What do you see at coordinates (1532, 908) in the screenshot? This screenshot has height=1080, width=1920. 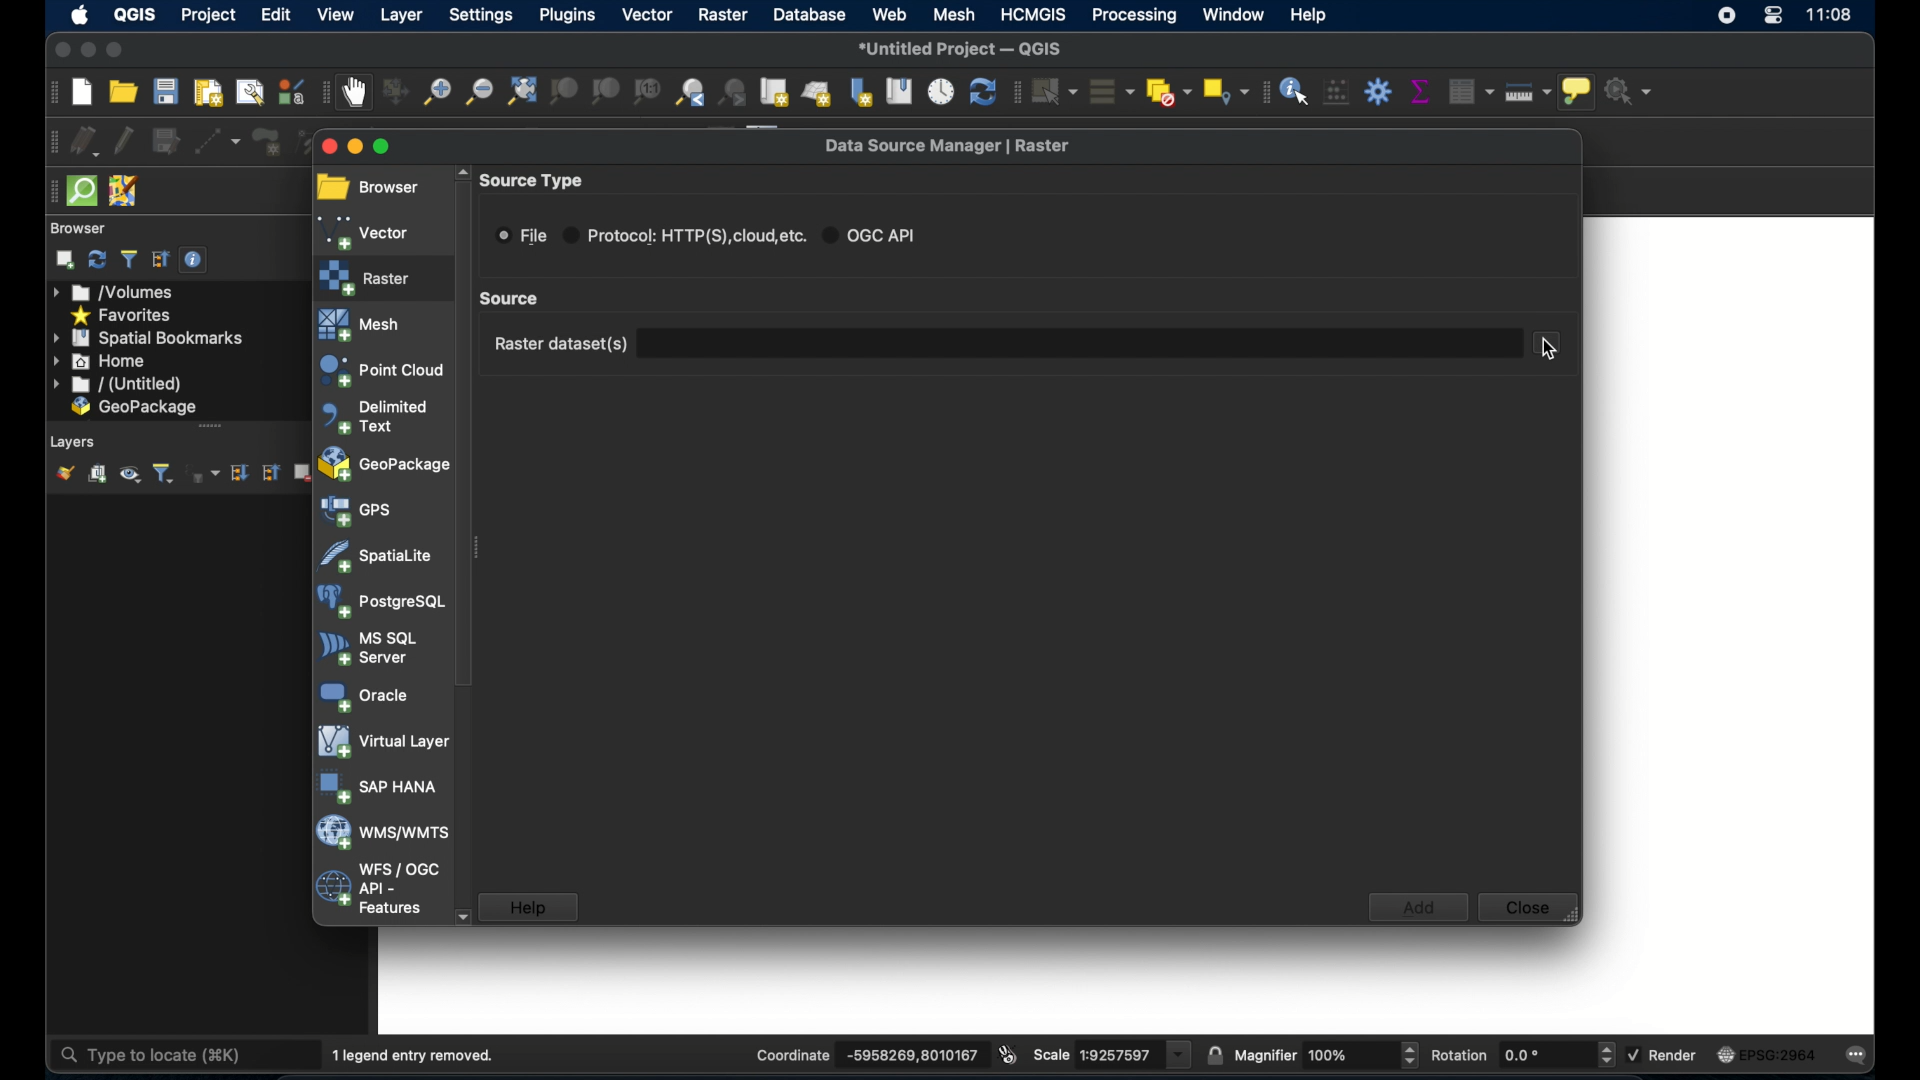 I see `close` at bounding box center [1532, 908].